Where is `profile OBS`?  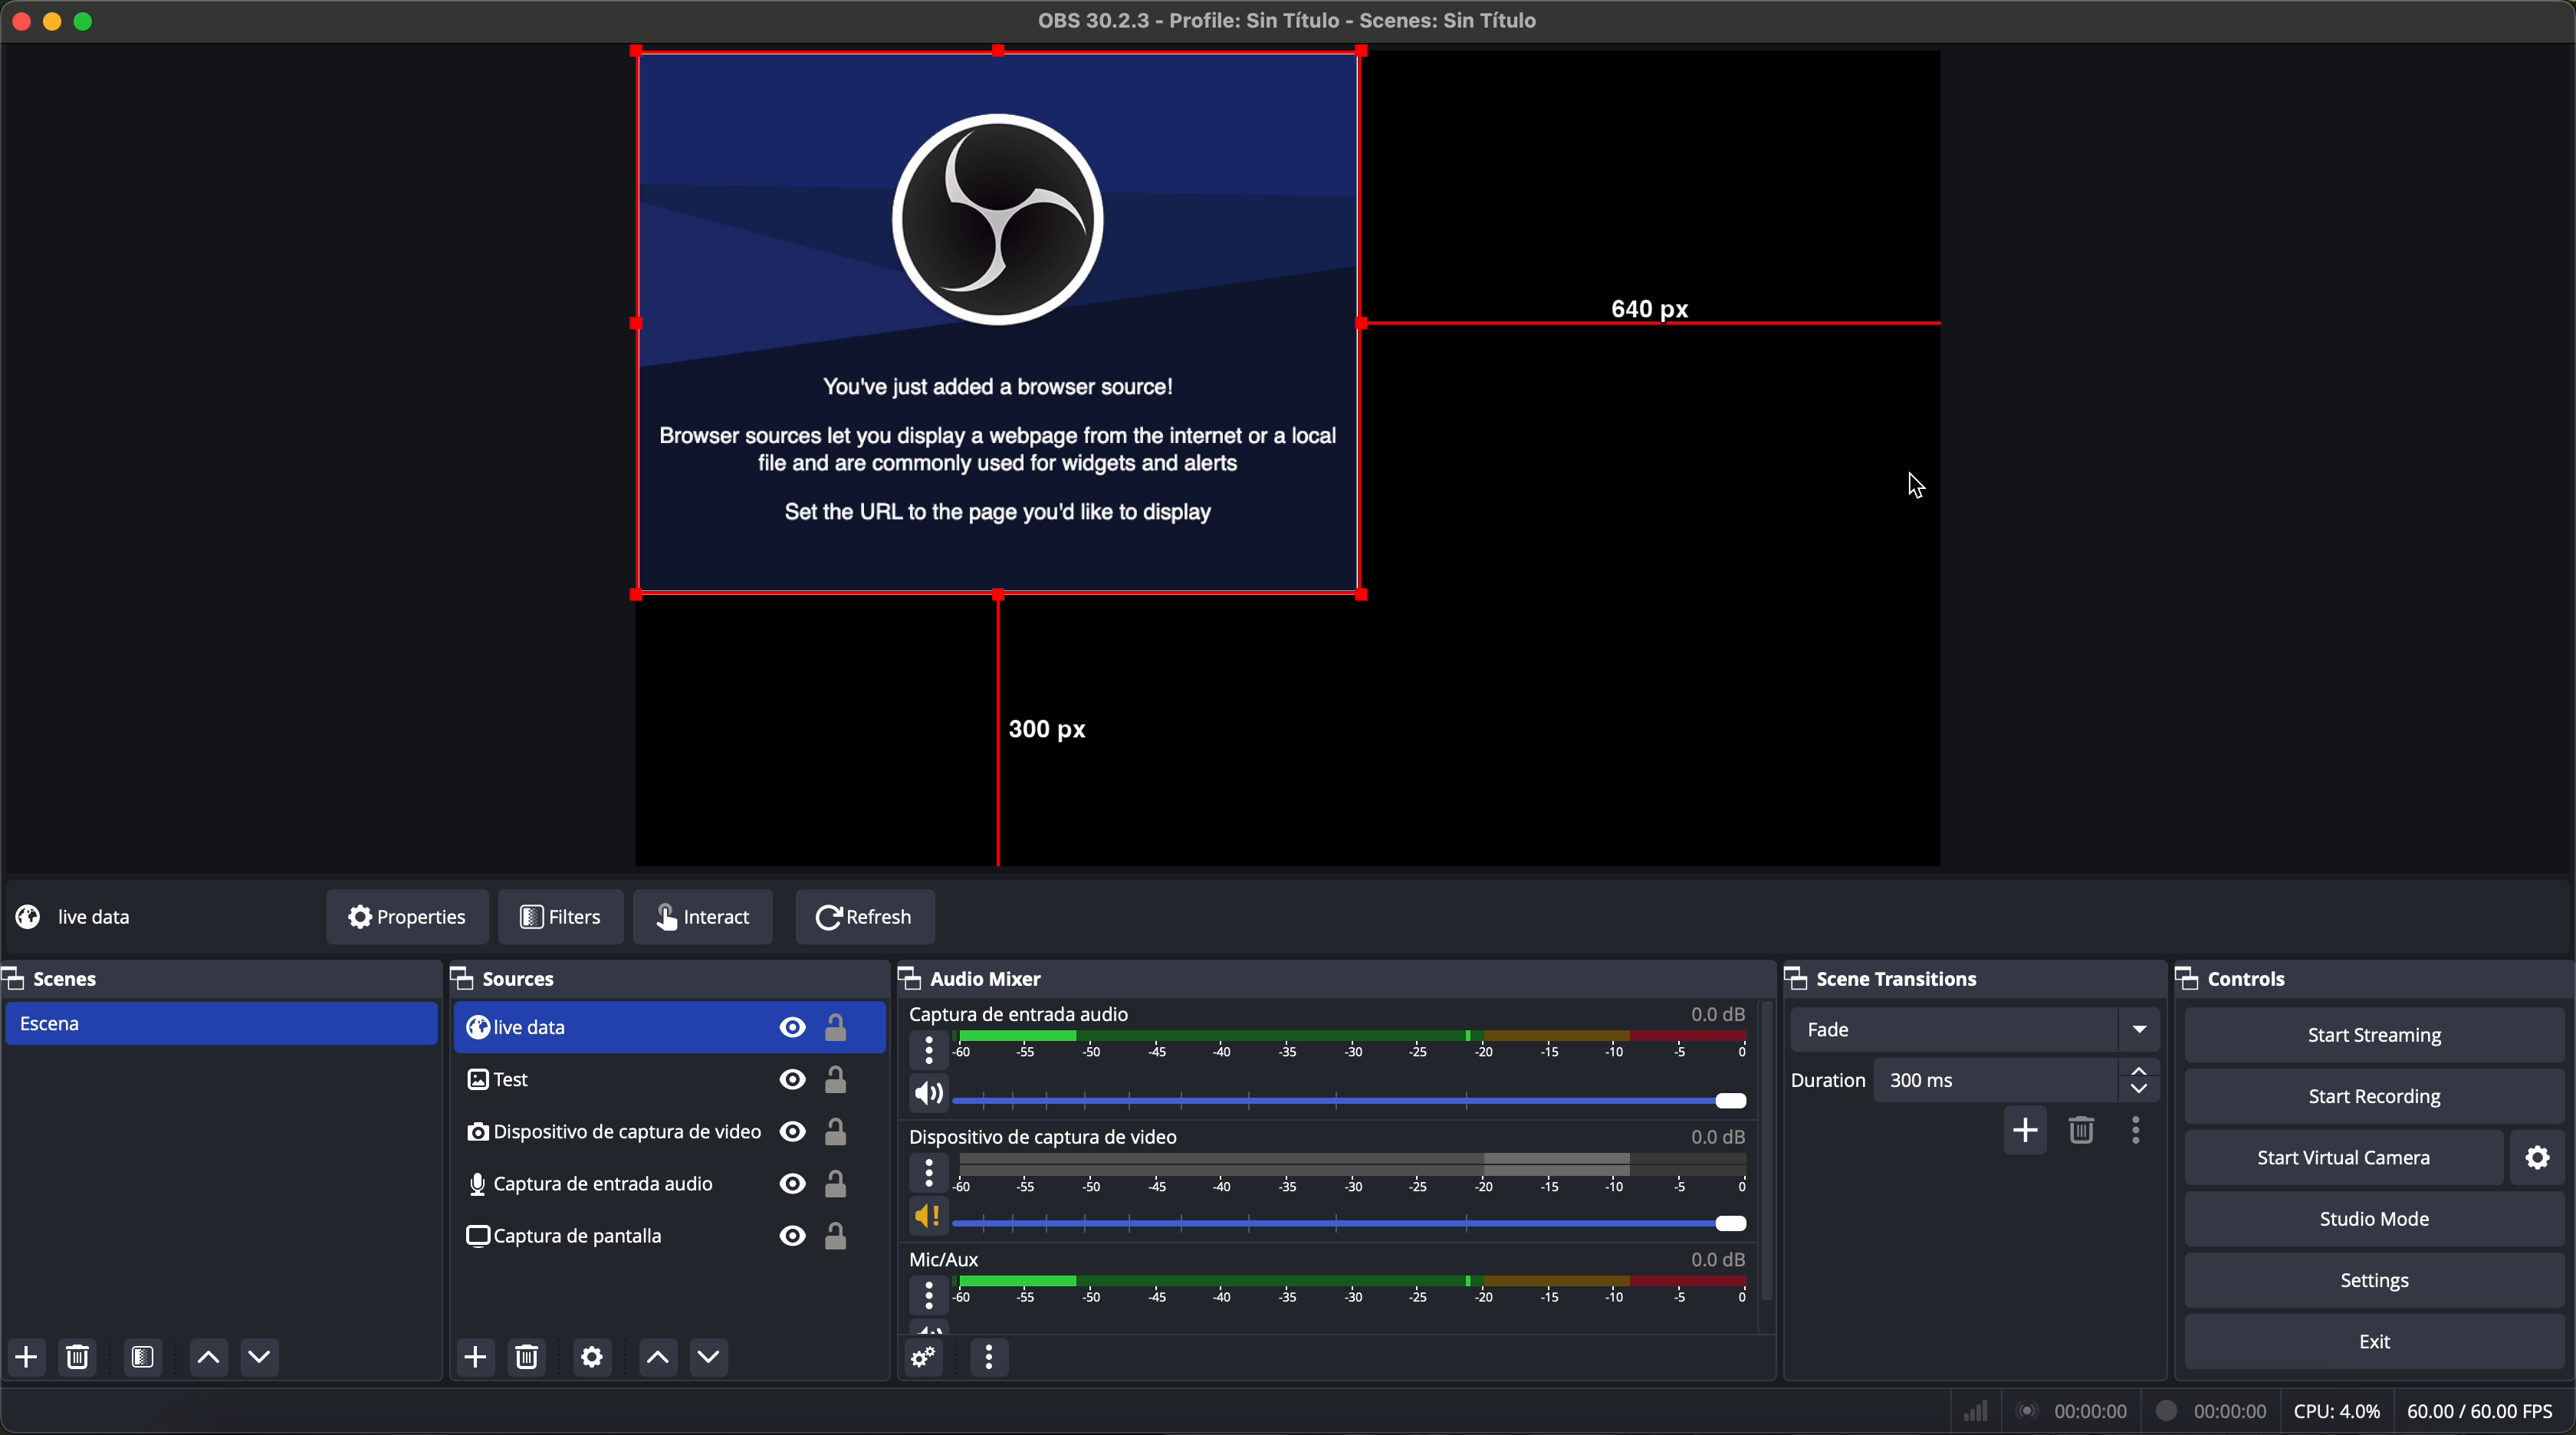 profile OBS is located at coordinates (1267, 18).